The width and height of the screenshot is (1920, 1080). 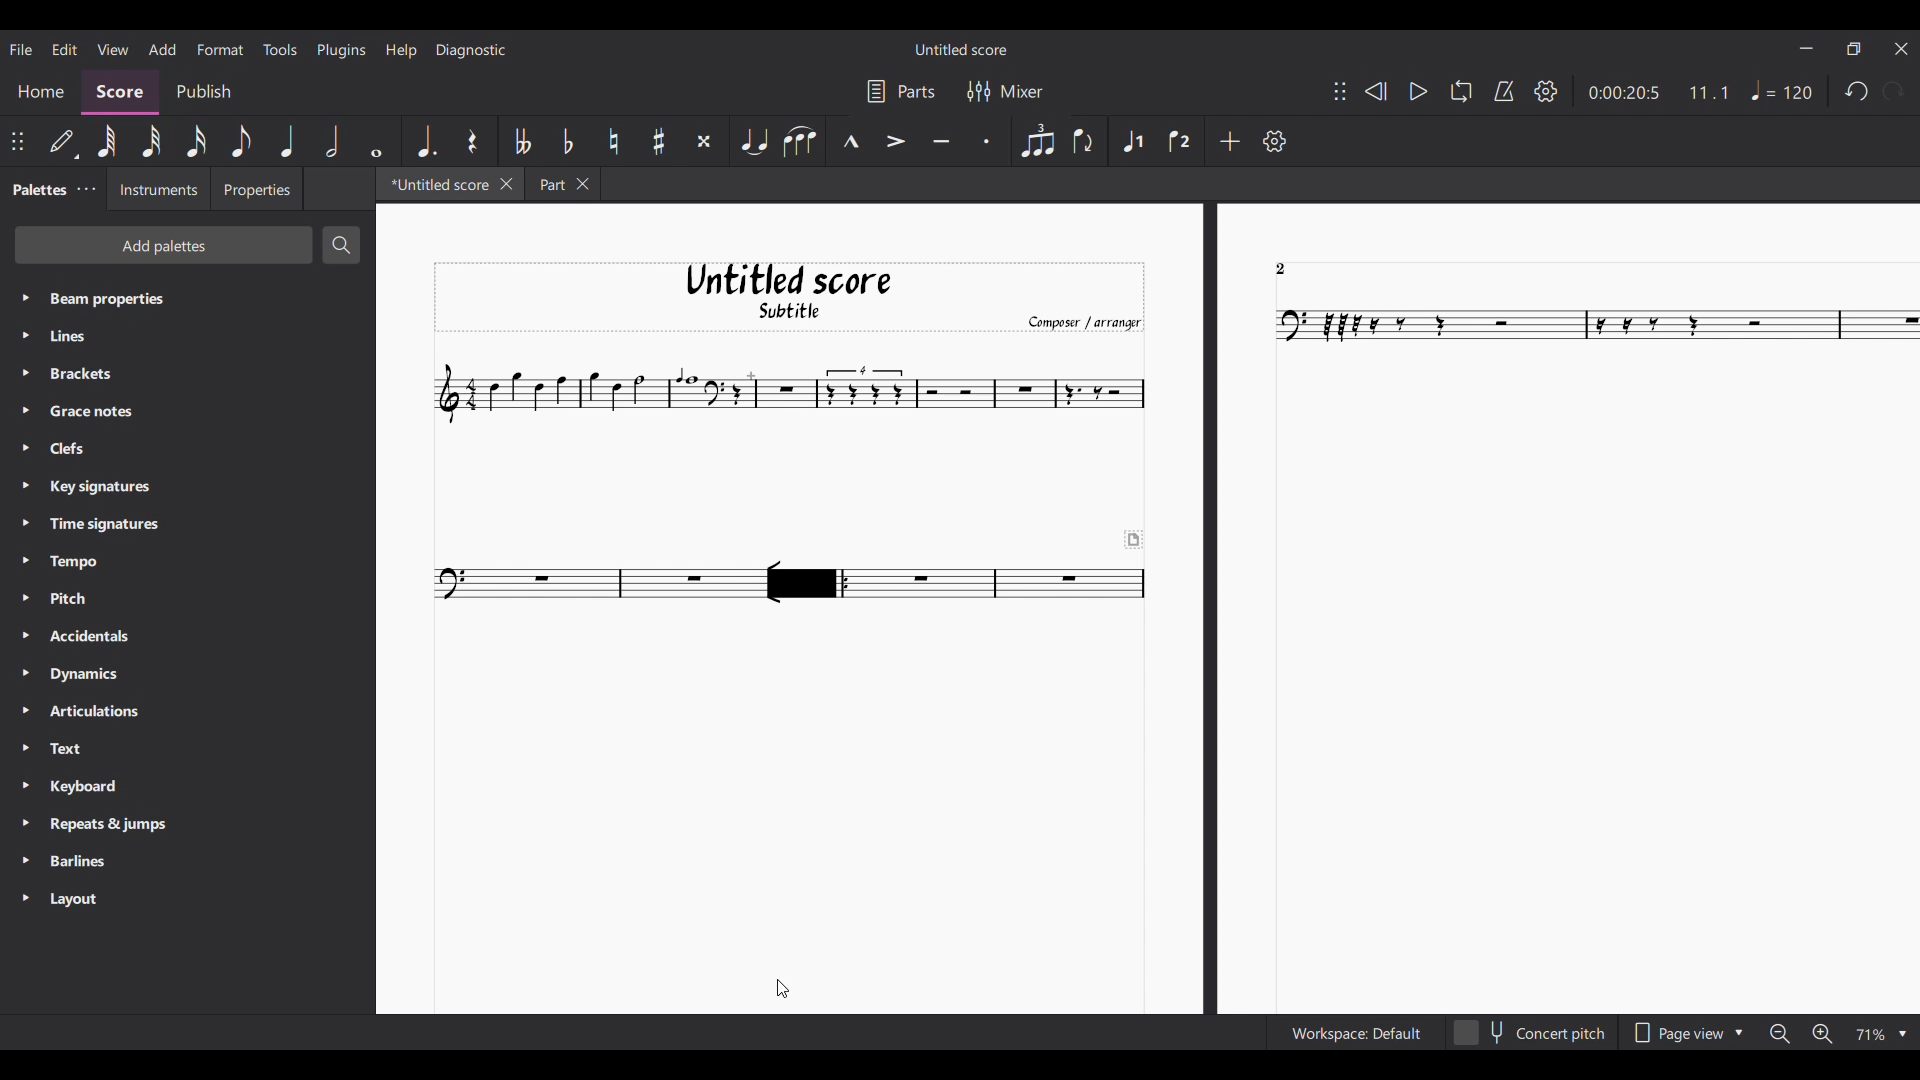 I want to click on Slur, so click(x=799, y=141).